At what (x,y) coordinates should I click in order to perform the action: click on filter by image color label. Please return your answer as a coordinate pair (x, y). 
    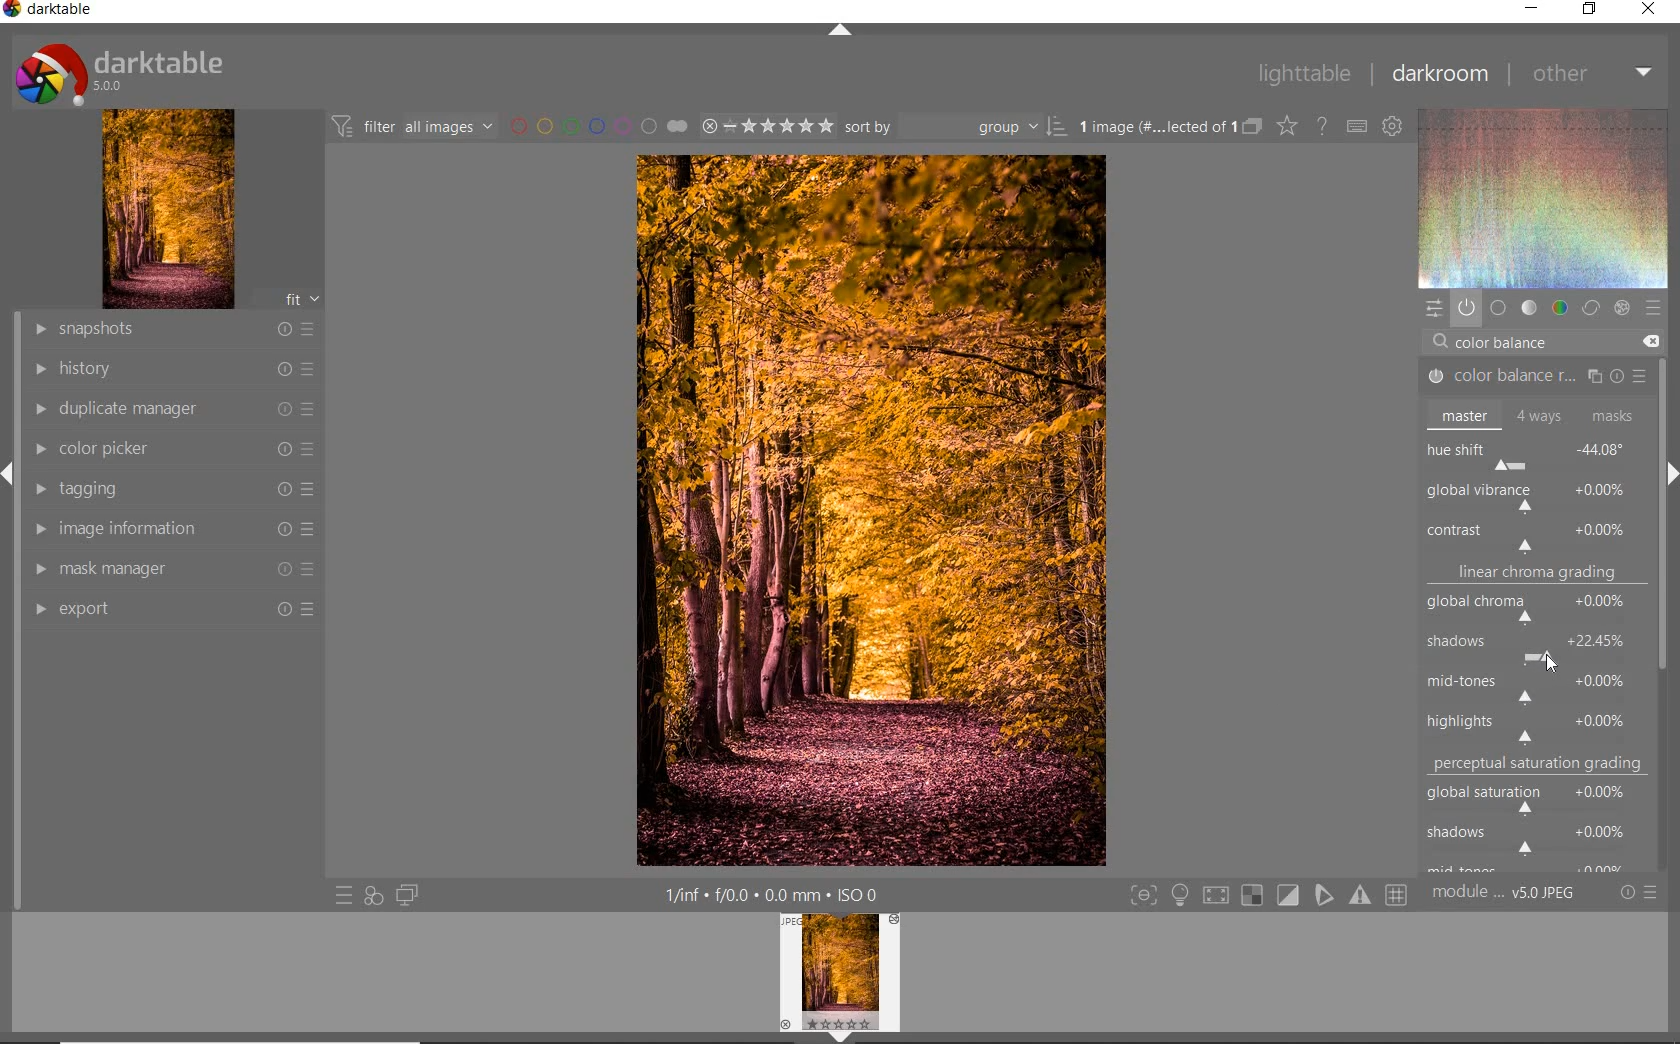
    Looking at the image, I should click on (597, 126).